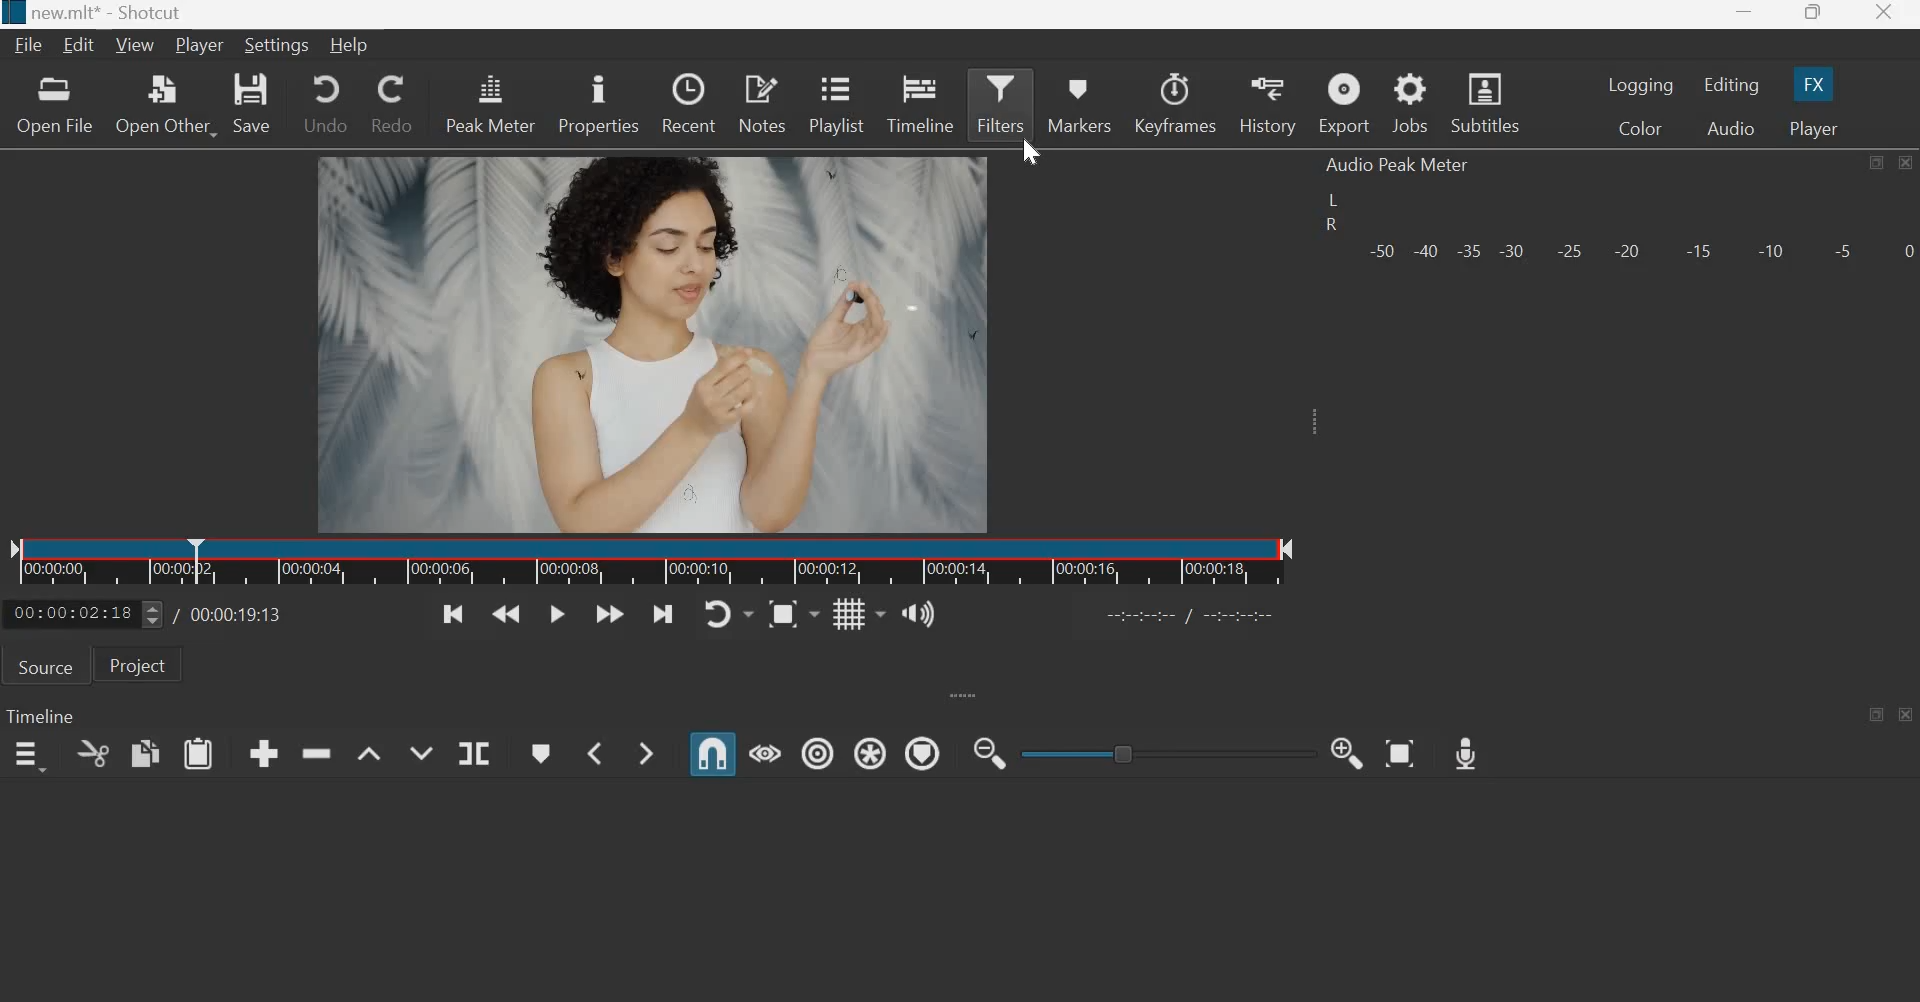 The image size is (1920, 1002). What do you see at coordinates (651, 562) in the screenshot?
I see `Timeline` at bounding box center [651, 562].